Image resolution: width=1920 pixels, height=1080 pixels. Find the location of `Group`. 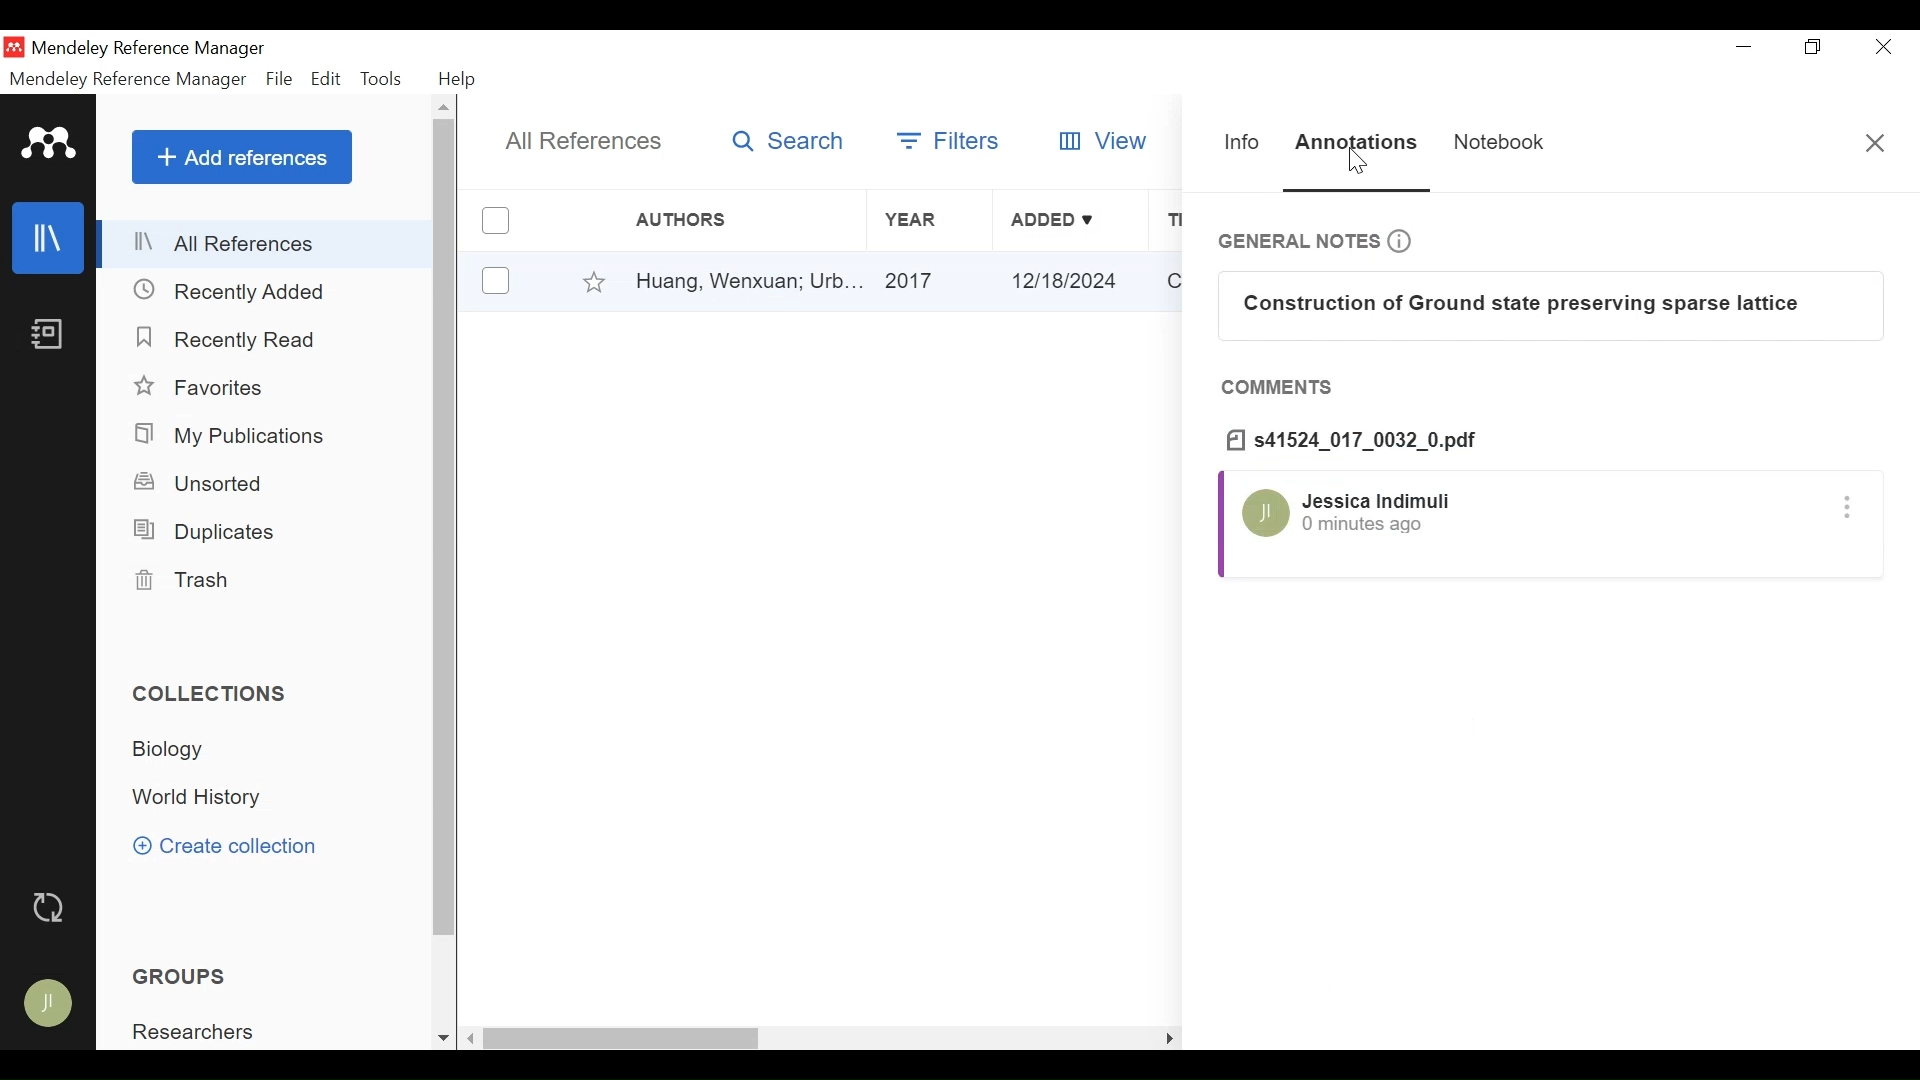

Group is located at coordinates (185, 975).